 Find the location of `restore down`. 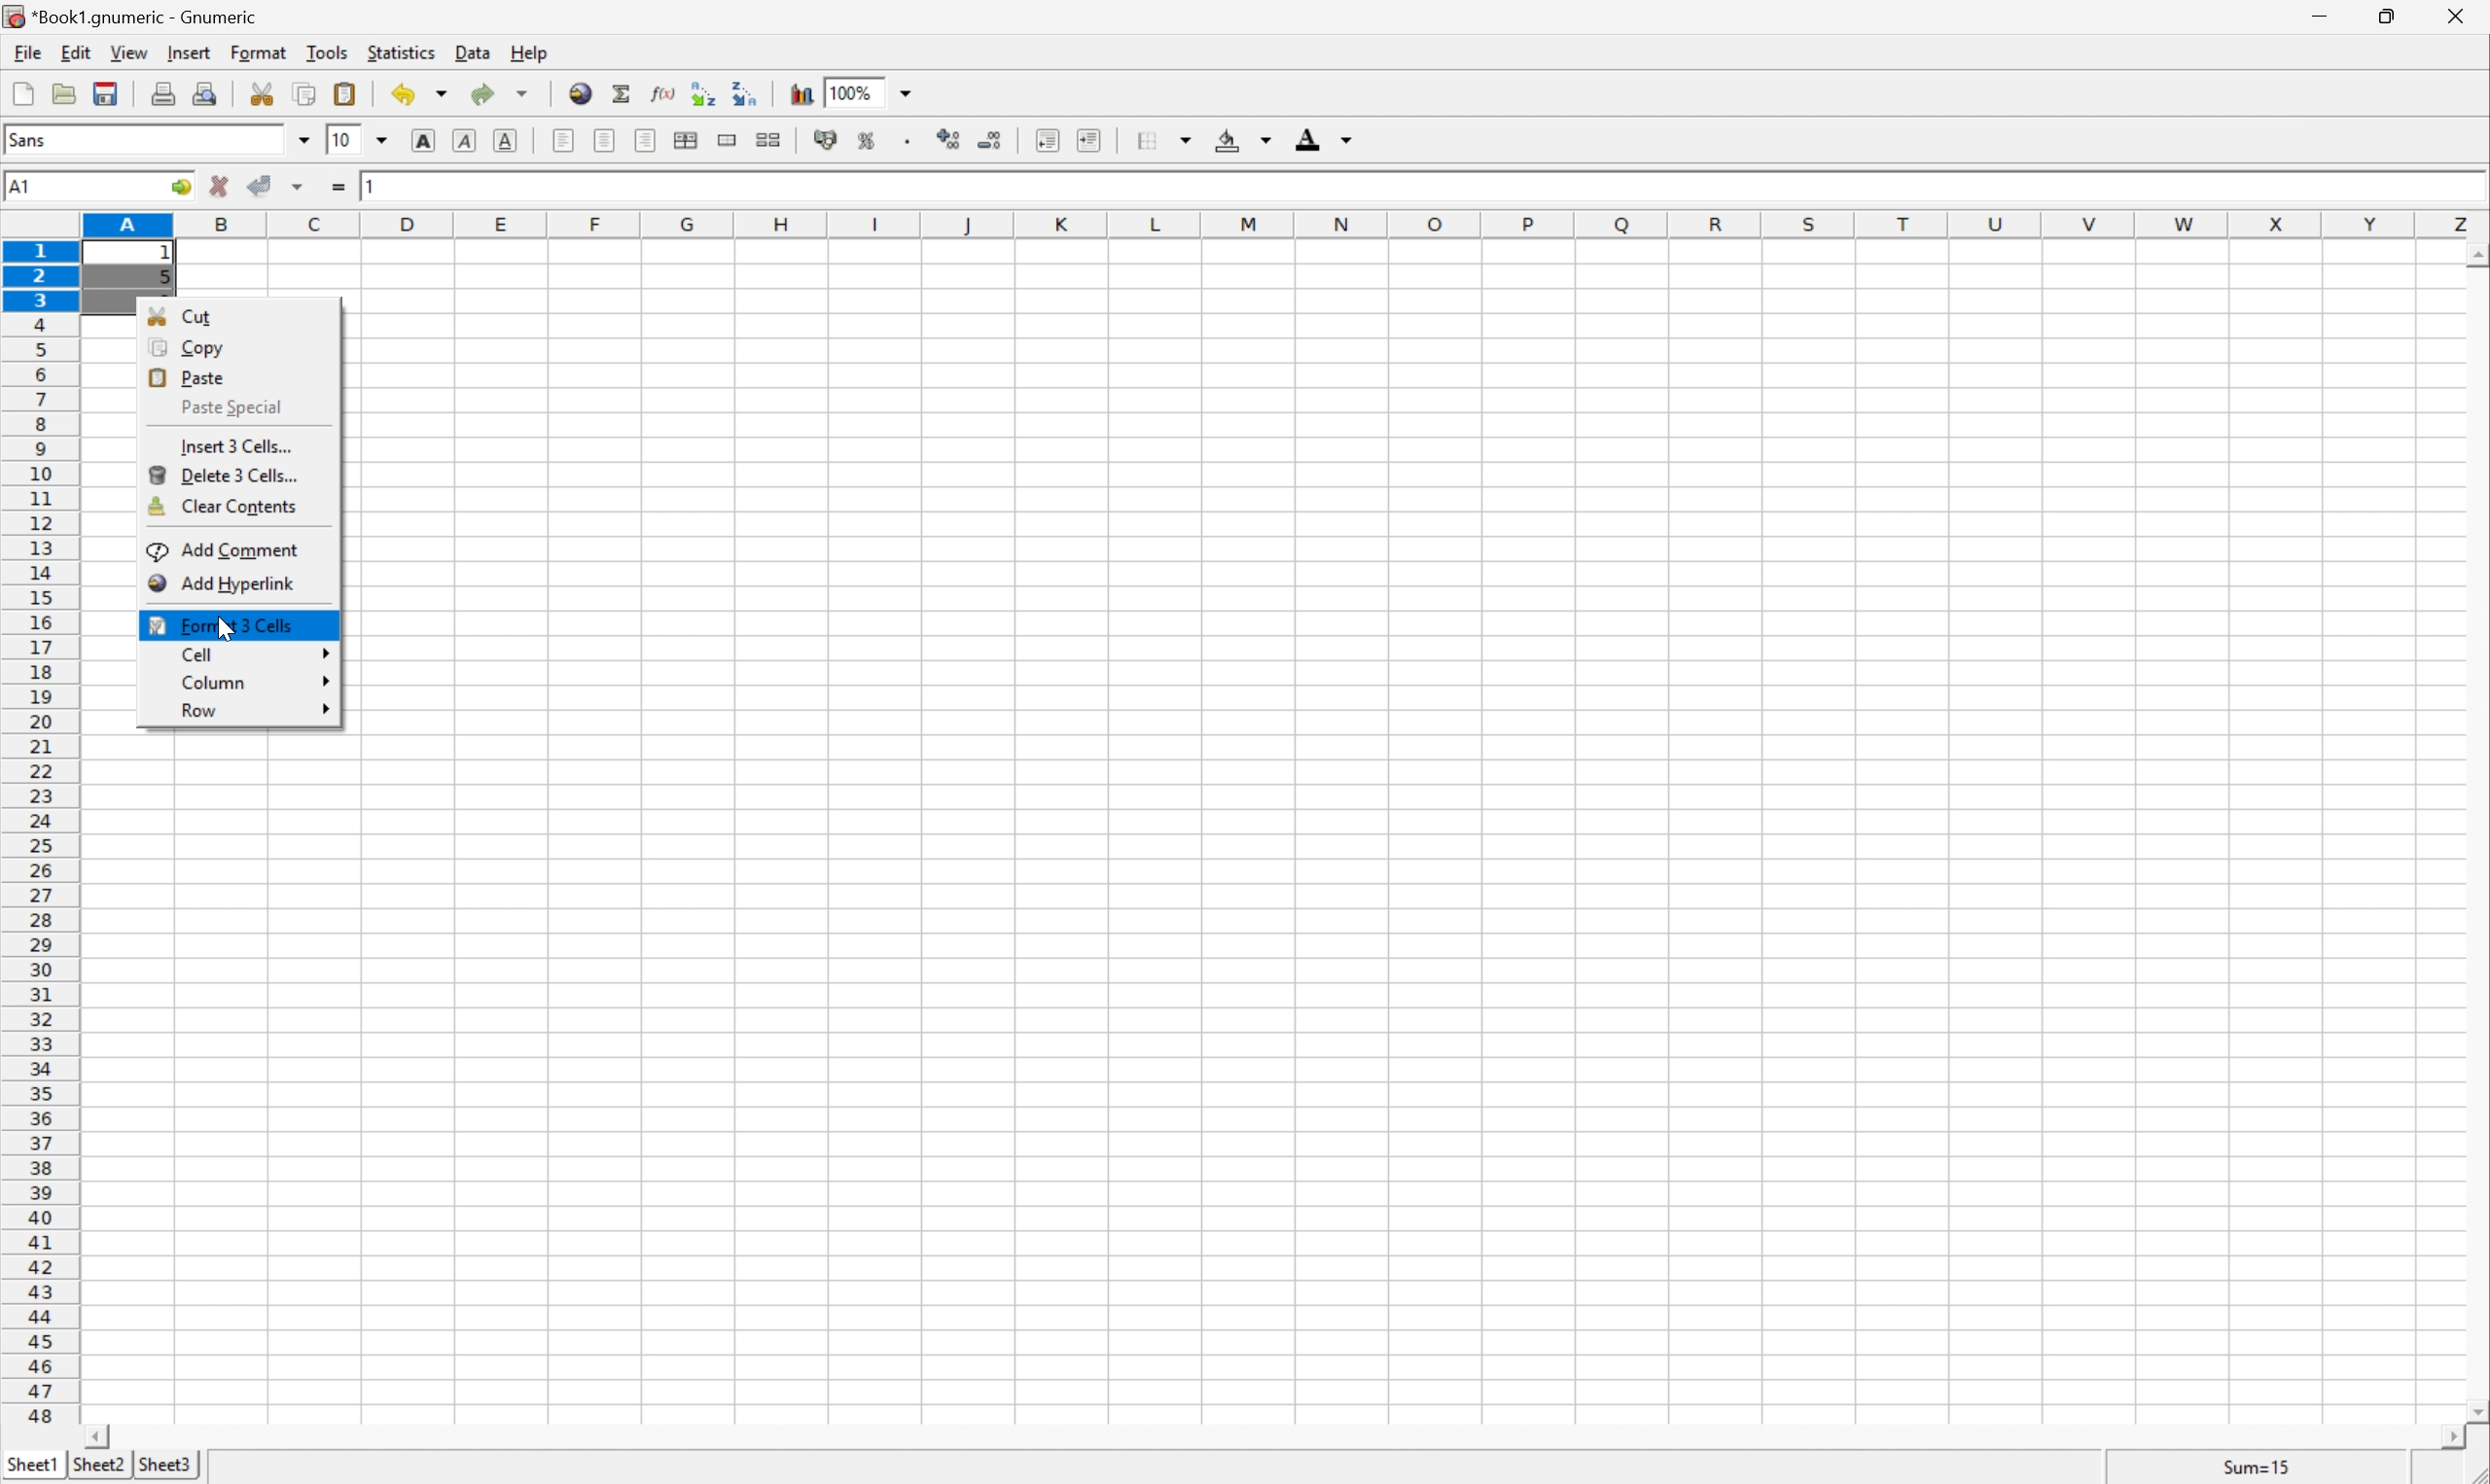

restore down is located at coordinates (2389, 16).